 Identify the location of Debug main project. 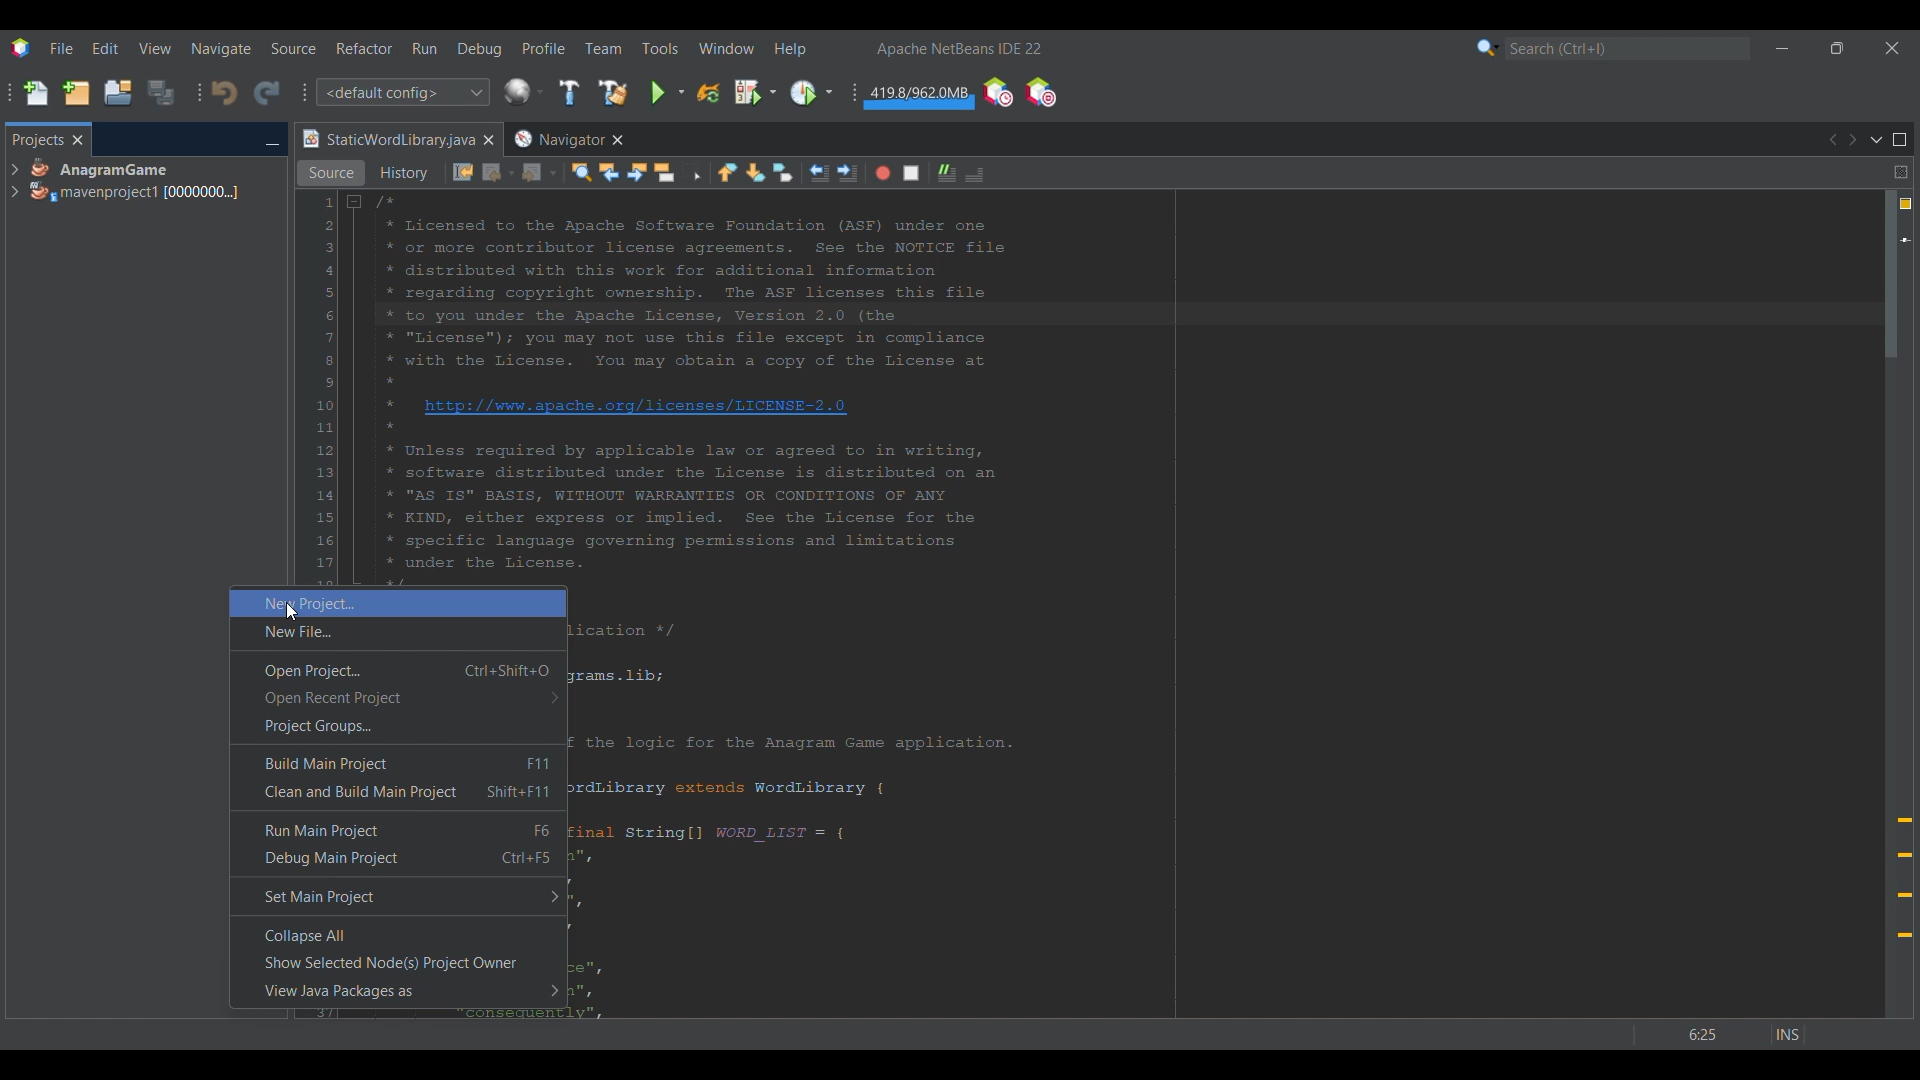
(399, 858).